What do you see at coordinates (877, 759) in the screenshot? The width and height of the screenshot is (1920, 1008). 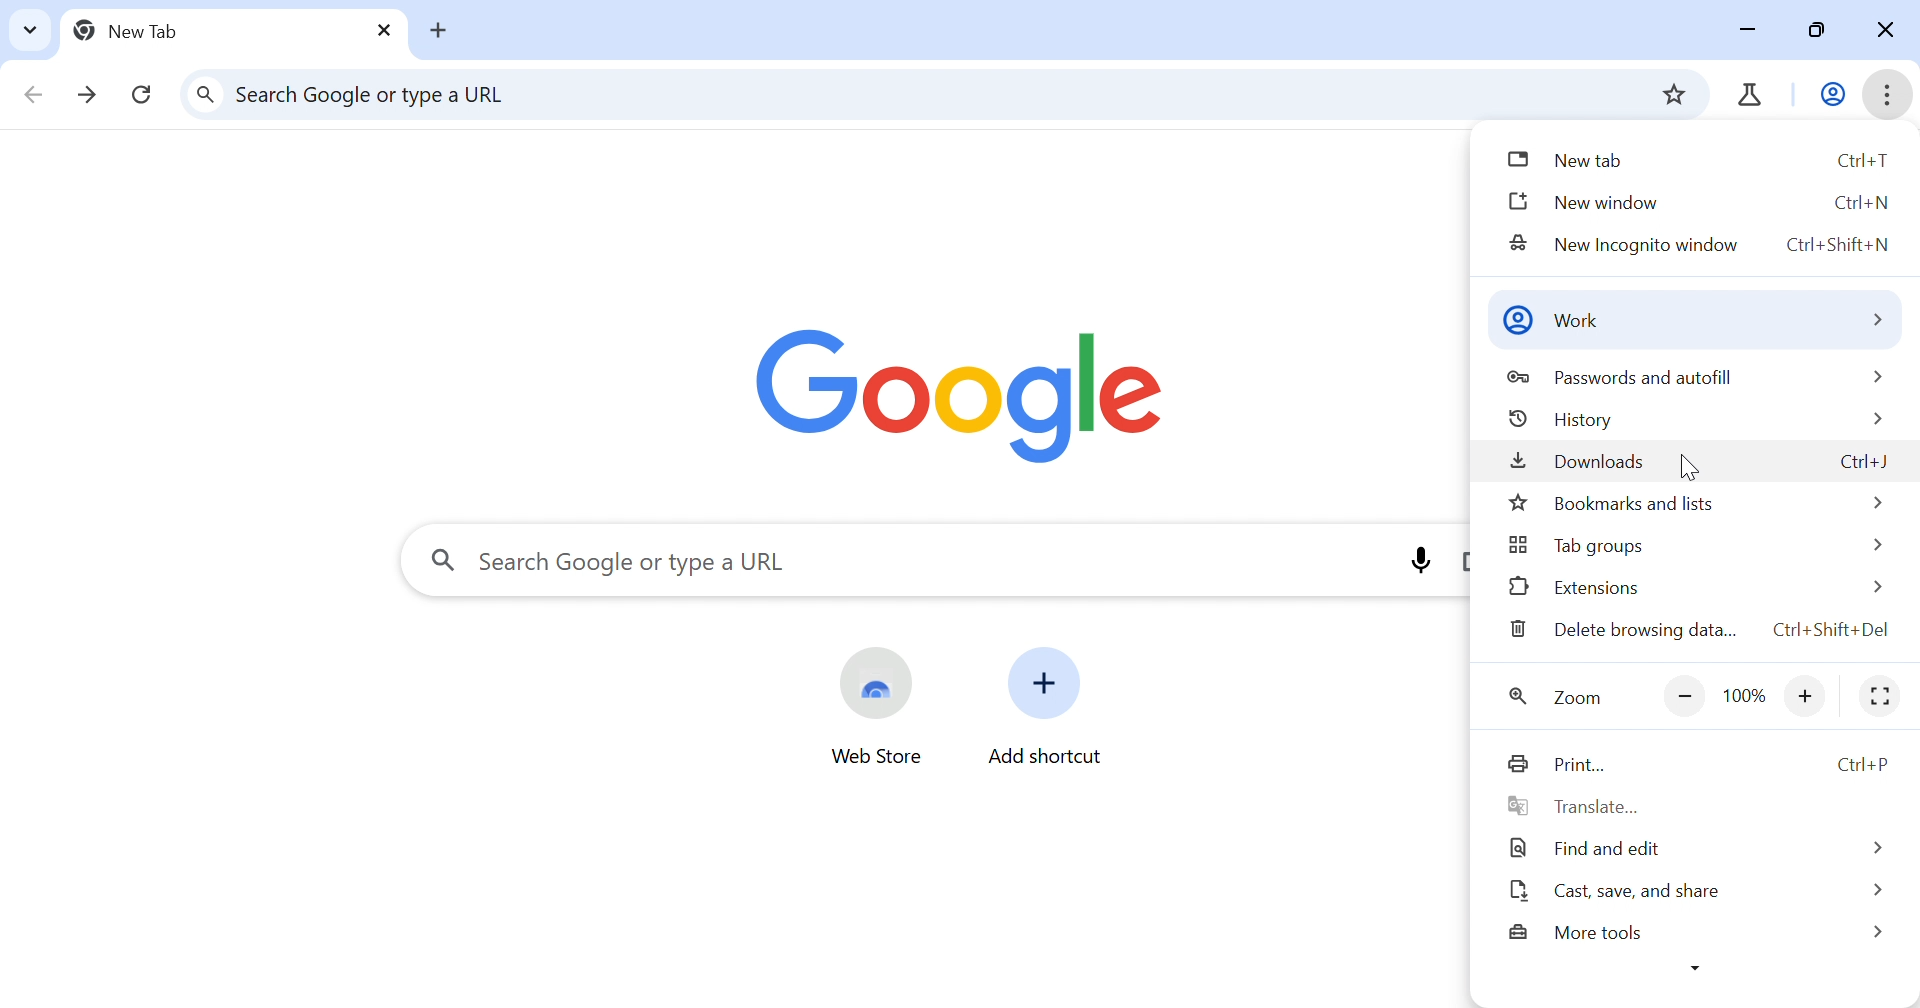 I see `Web store` at bounding box center [877, 759].